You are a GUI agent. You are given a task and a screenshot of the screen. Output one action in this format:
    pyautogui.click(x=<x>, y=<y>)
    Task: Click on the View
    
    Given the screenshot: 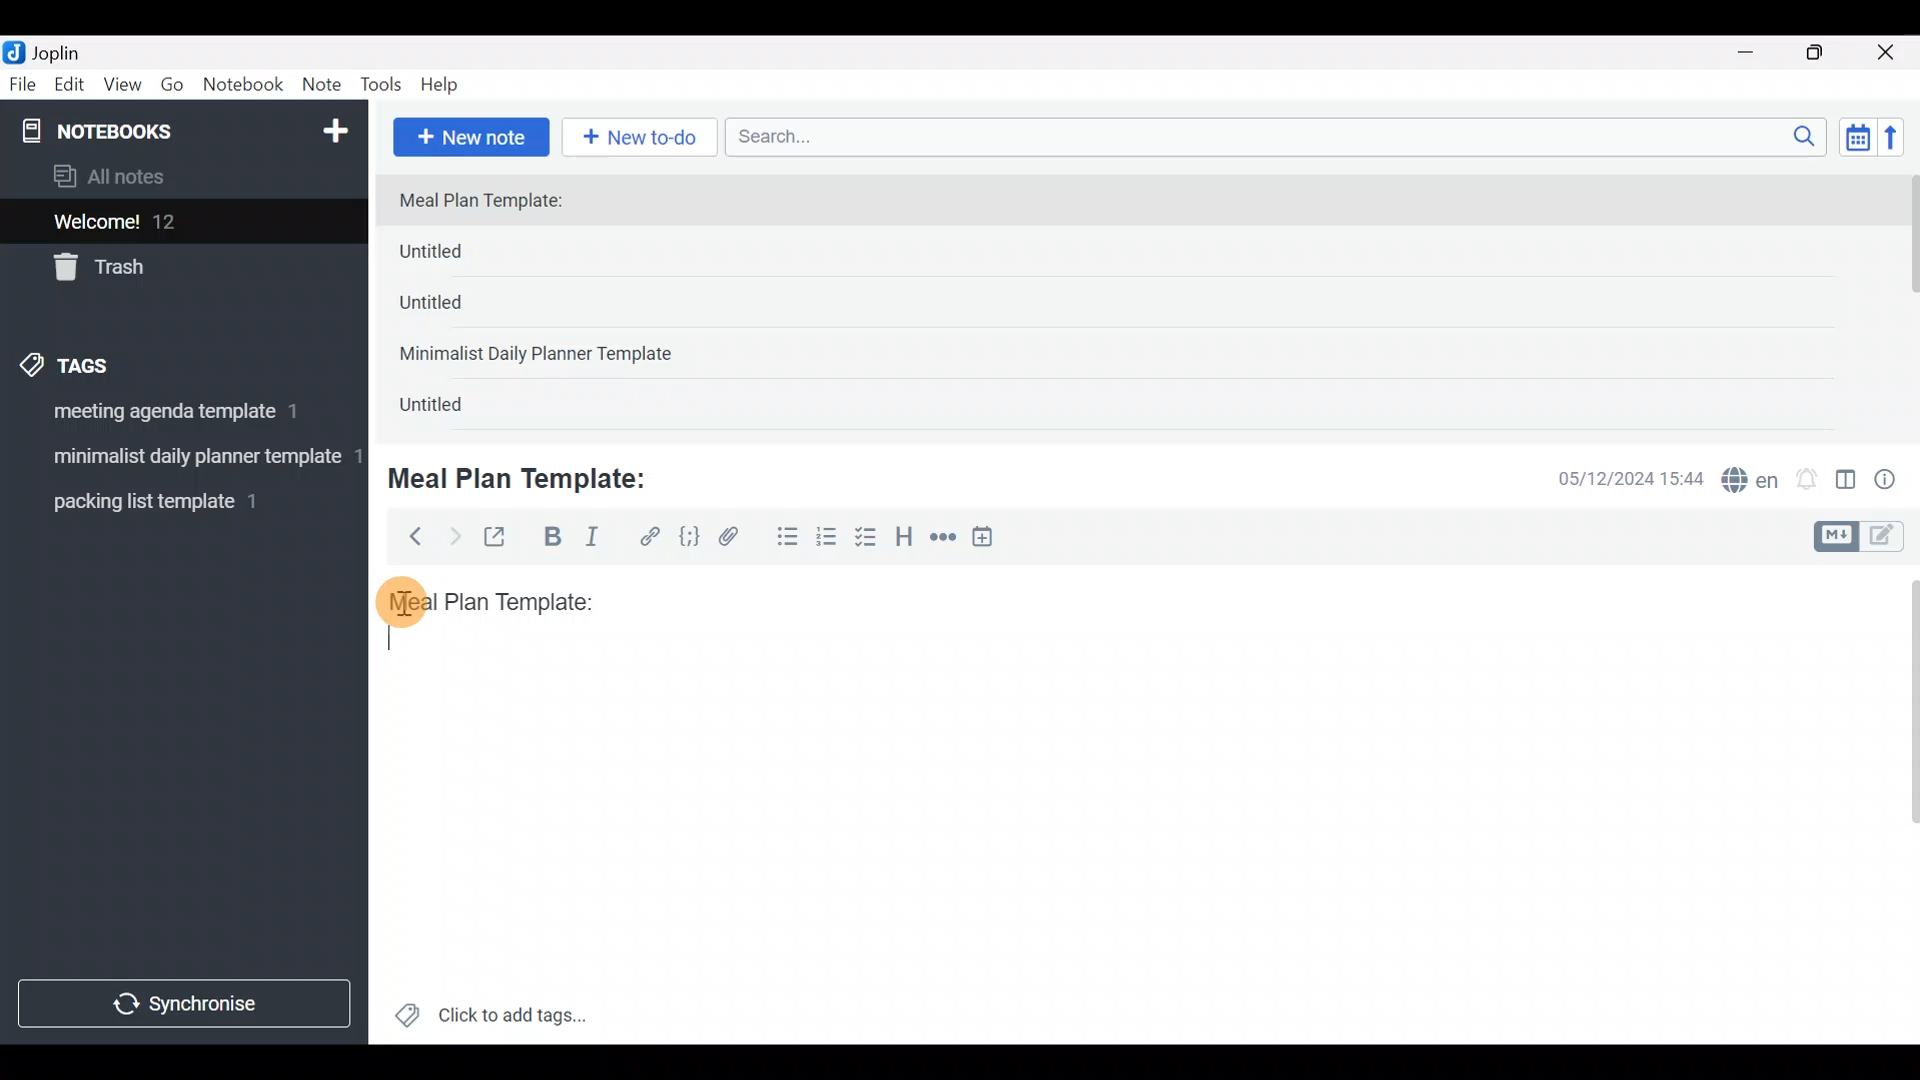 What is the action you would take?
    pyautogui.click(x=122, y=88)
    